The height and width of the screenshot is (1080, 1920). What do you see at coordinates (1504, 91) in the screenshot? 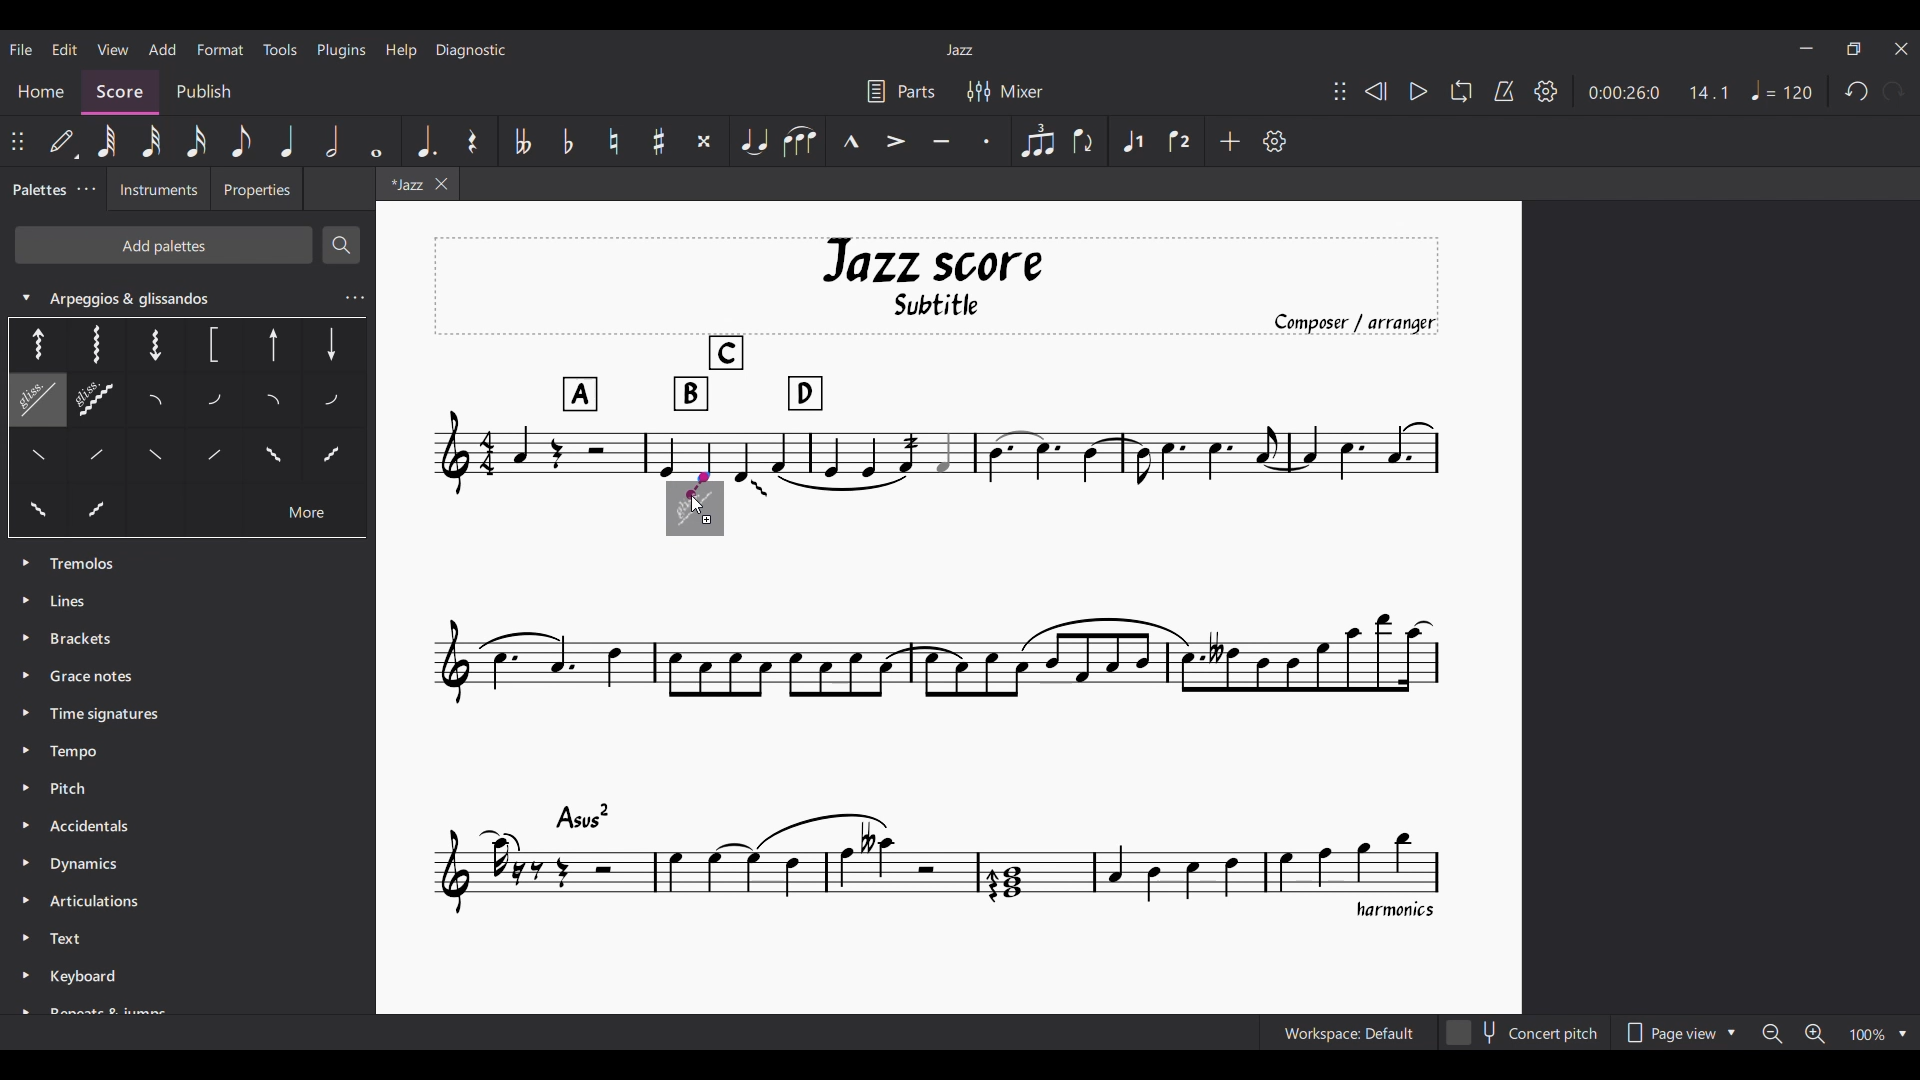
I see `Metronome` at bounding box center [1504, 91].